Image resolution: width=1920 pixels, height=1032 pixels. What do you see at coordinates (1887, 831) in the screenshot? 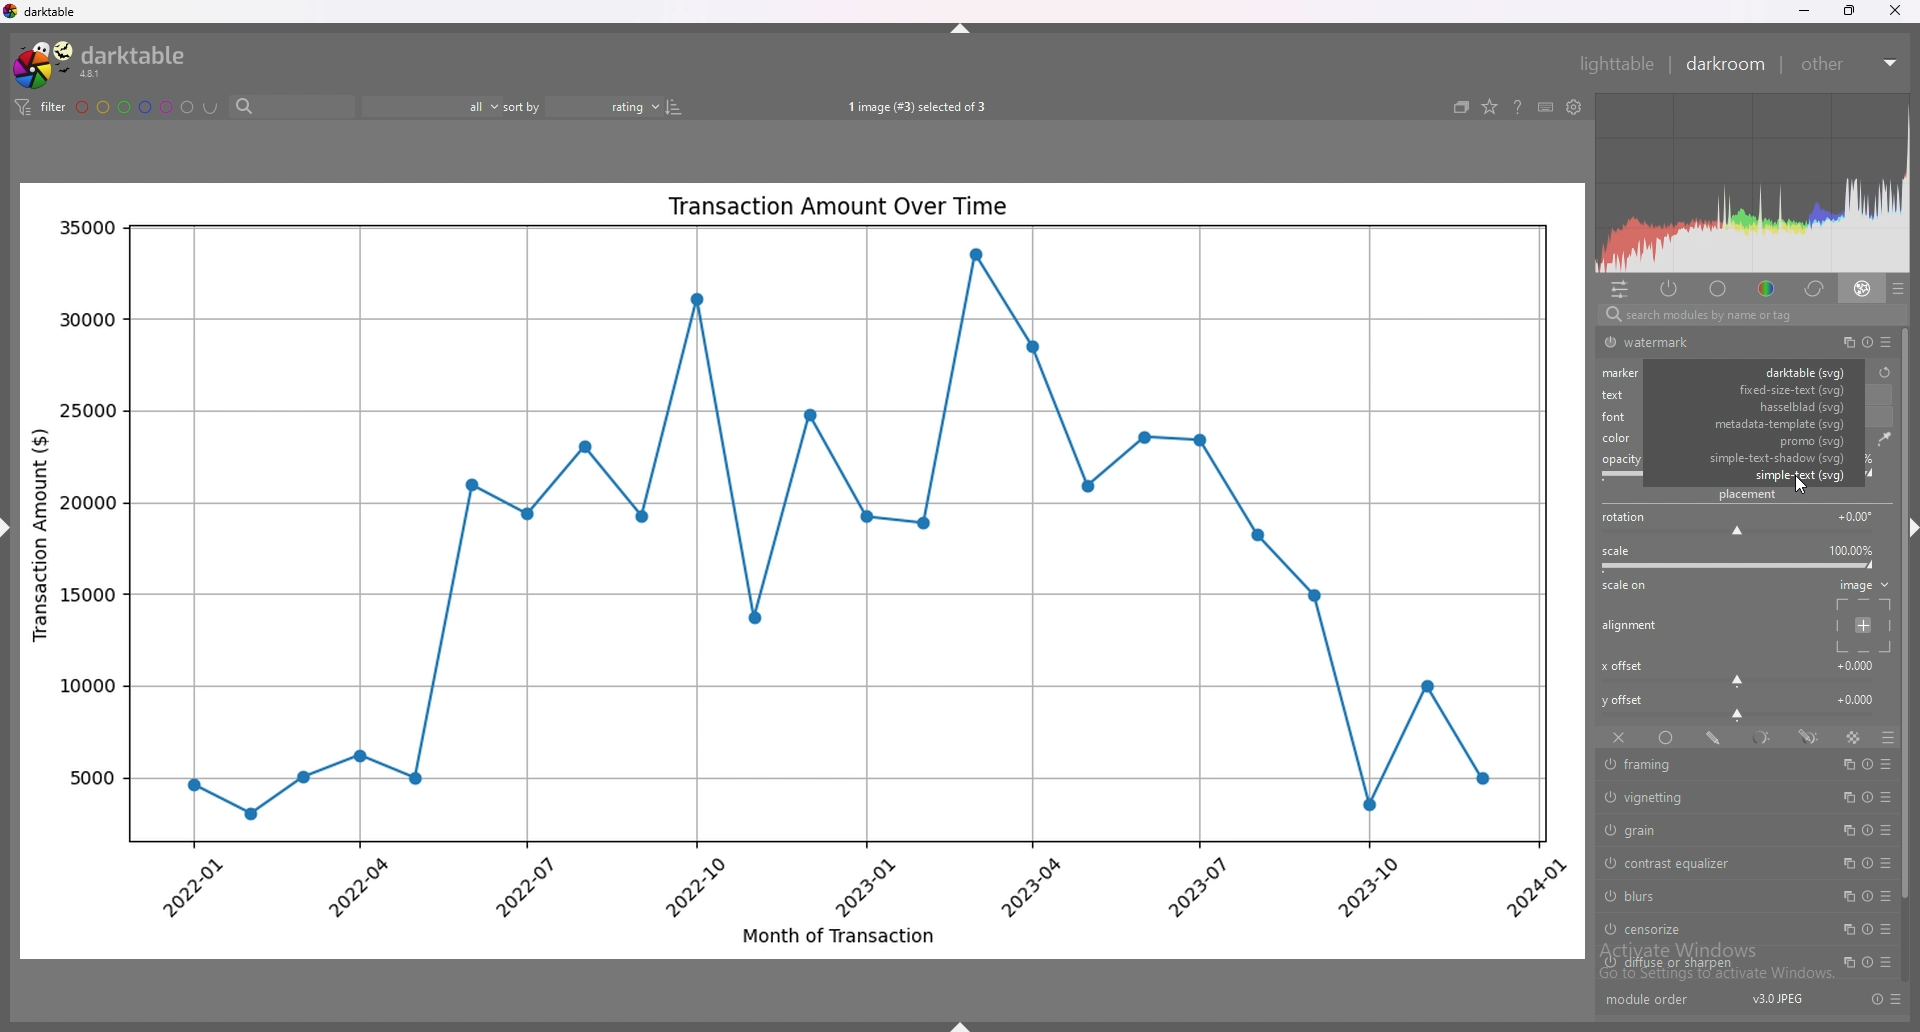
I see `presets` at bounding box center [1887, 831].